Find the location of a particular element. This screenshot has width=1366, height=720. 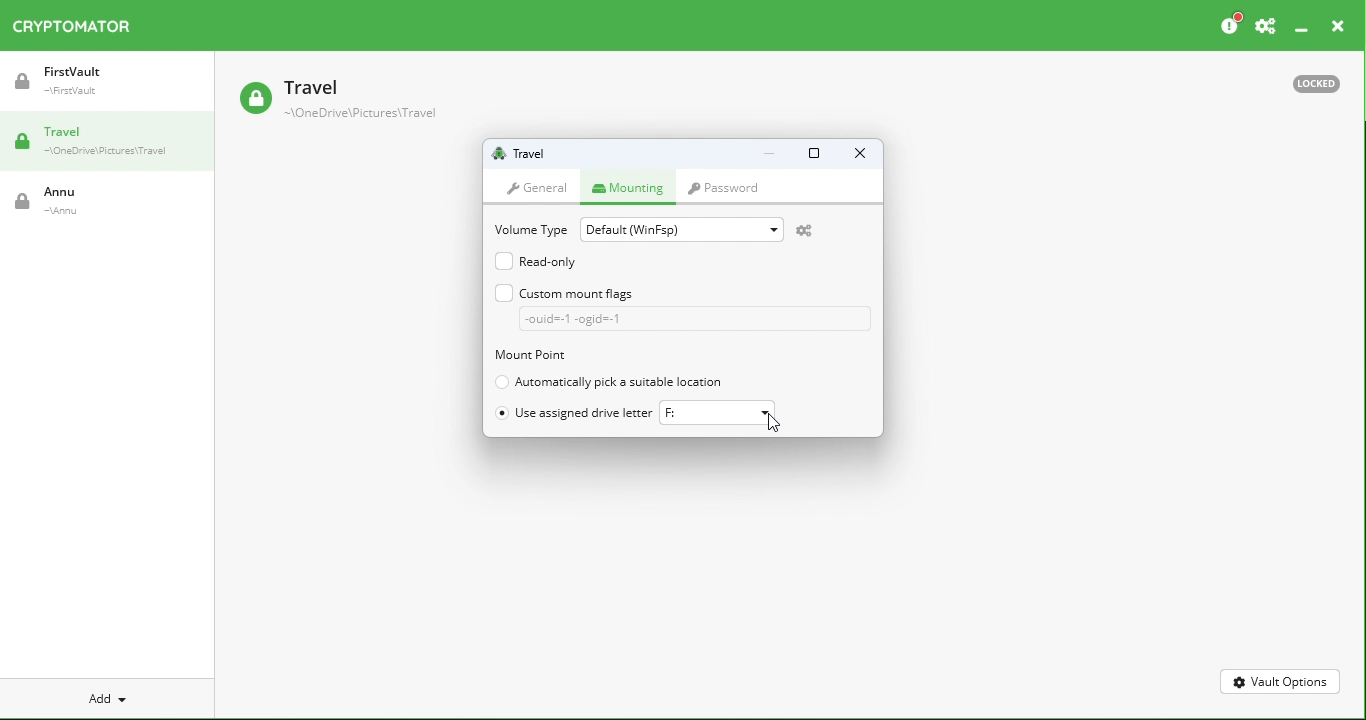

Minimize is located at coordinates (770, 156).